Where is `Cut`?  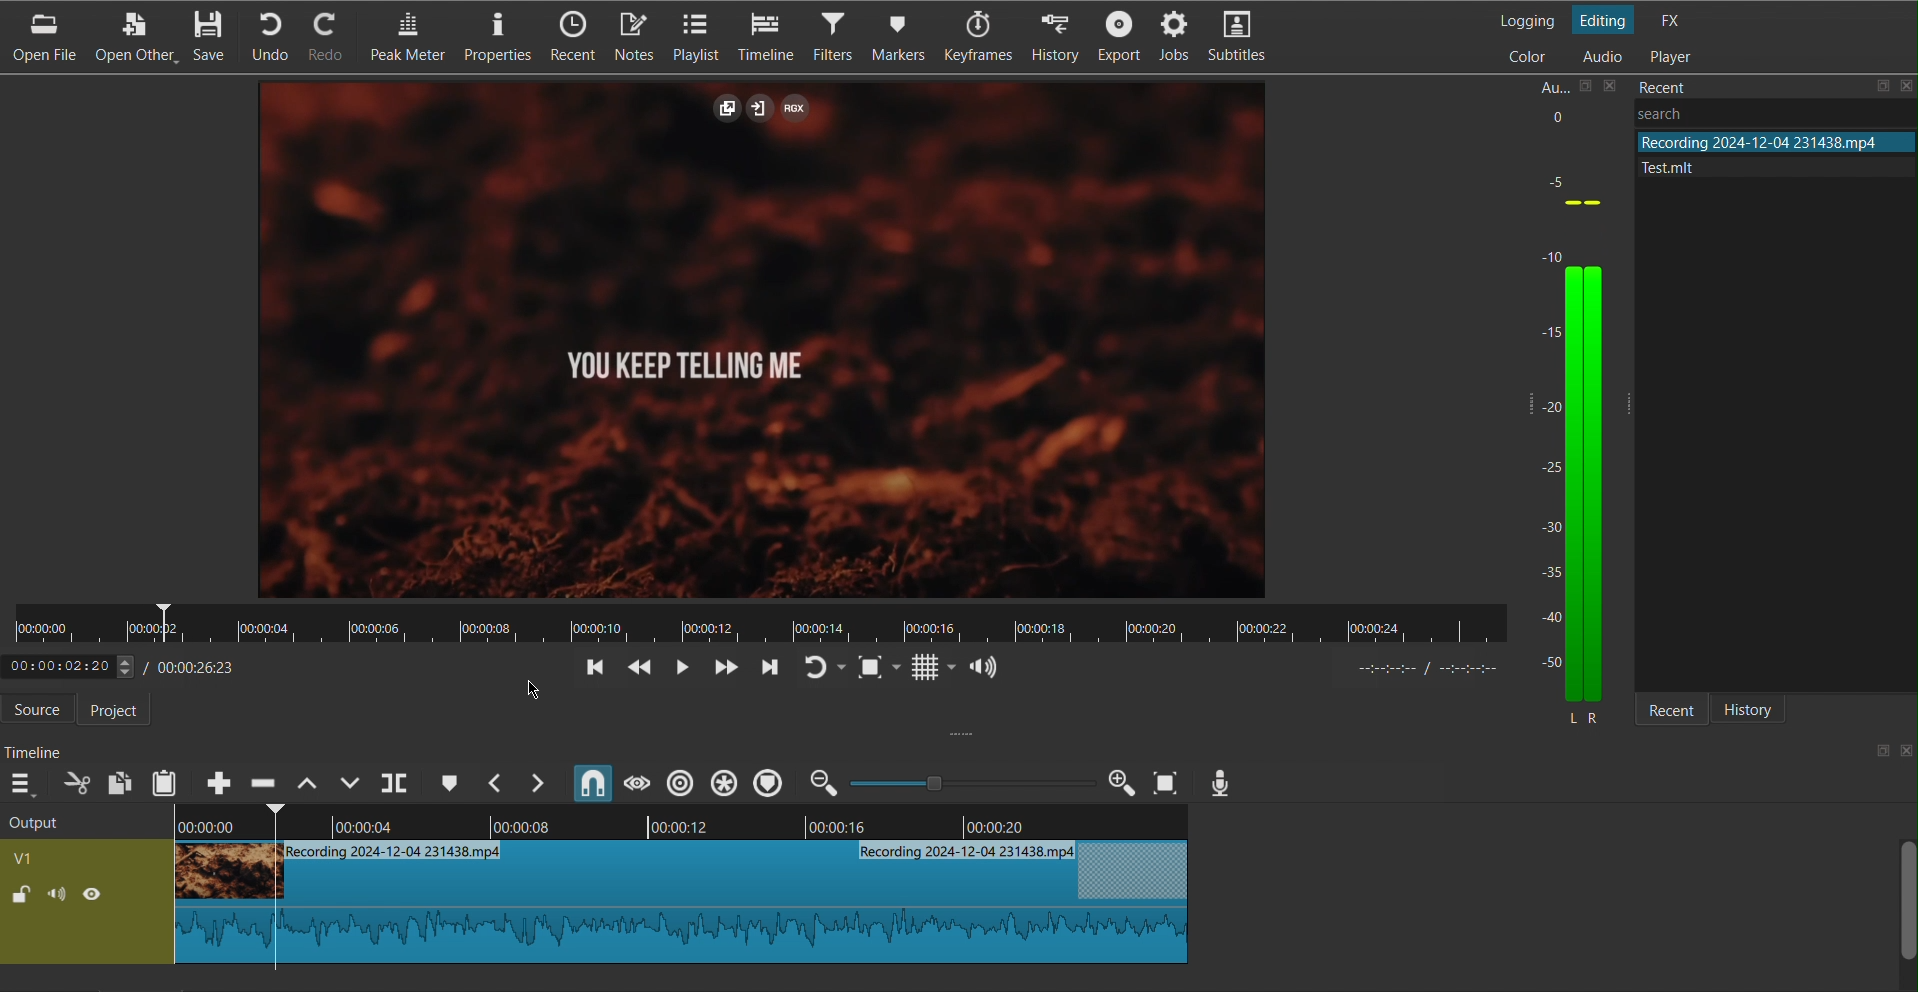
Cut is located at coordinates (272, 890).